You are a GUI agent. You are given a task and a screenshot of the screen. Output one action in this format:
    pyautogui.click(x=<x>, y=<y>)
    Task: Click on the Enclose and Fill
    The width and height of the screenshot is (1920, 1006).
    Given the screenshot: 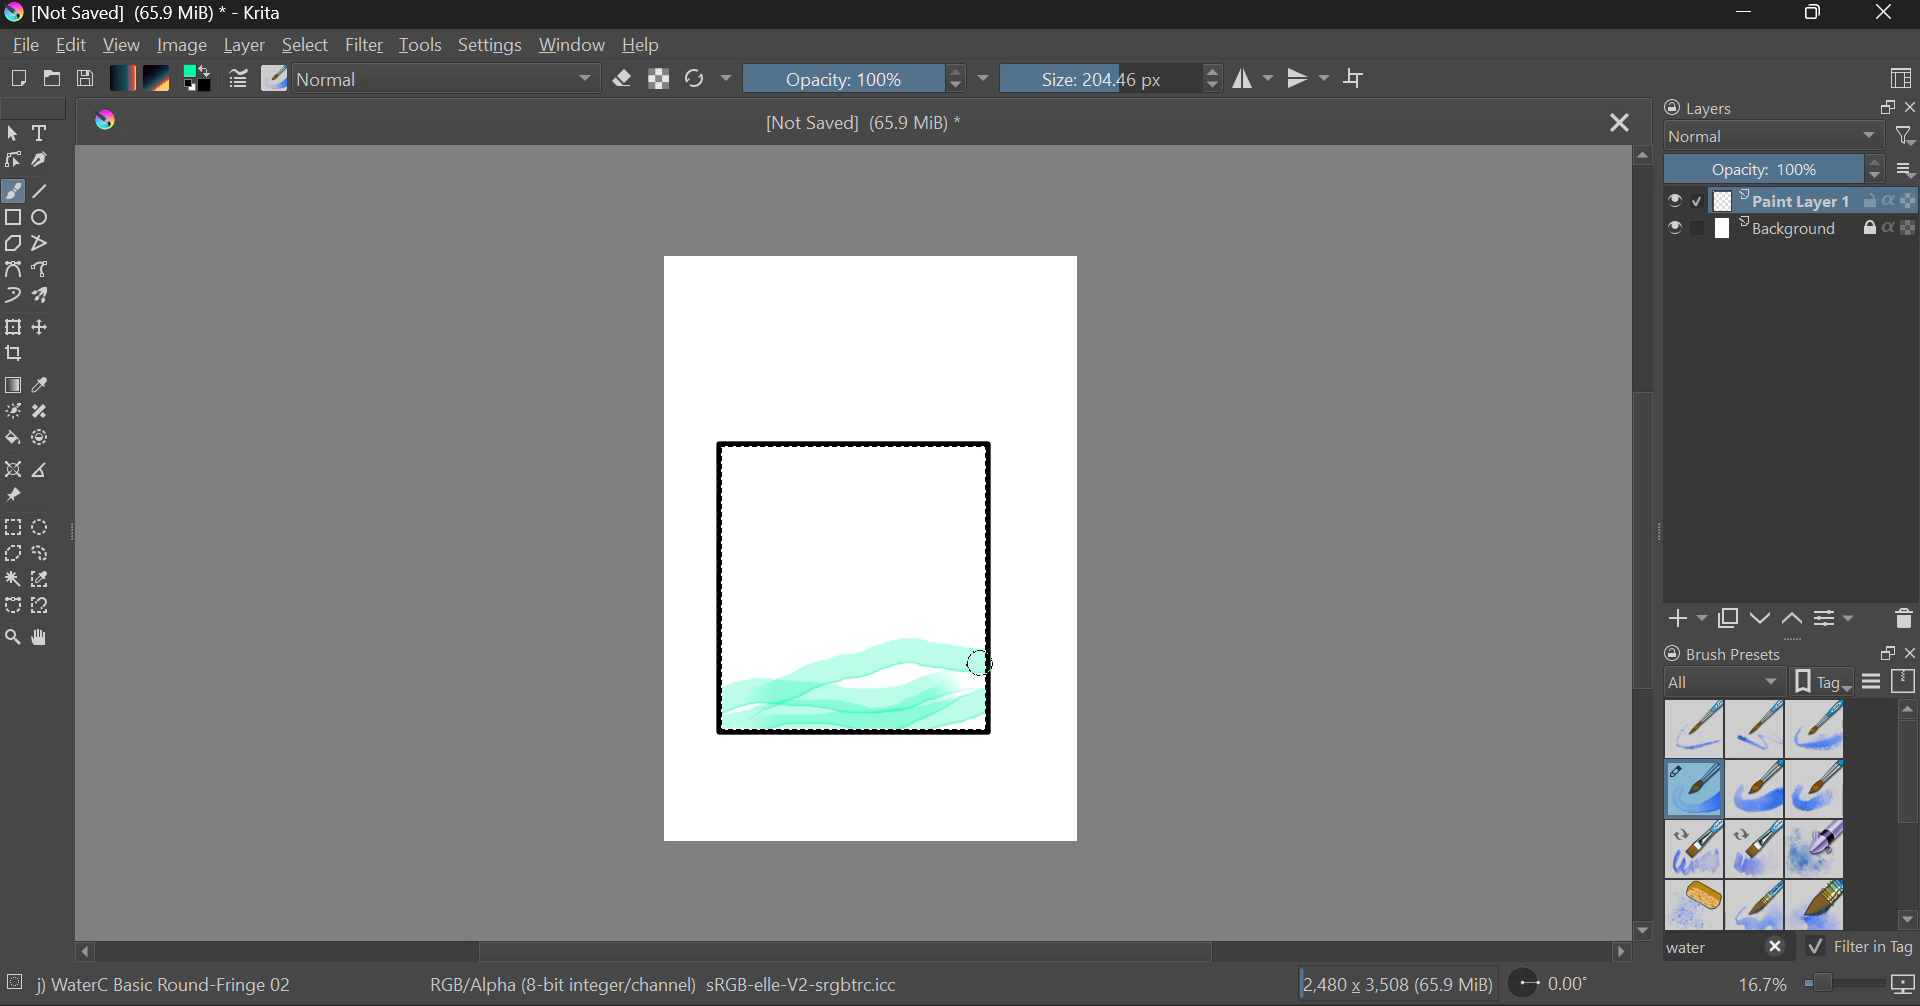 What is the action you would take?
    pyautogui.click(x=44, y=440)
    